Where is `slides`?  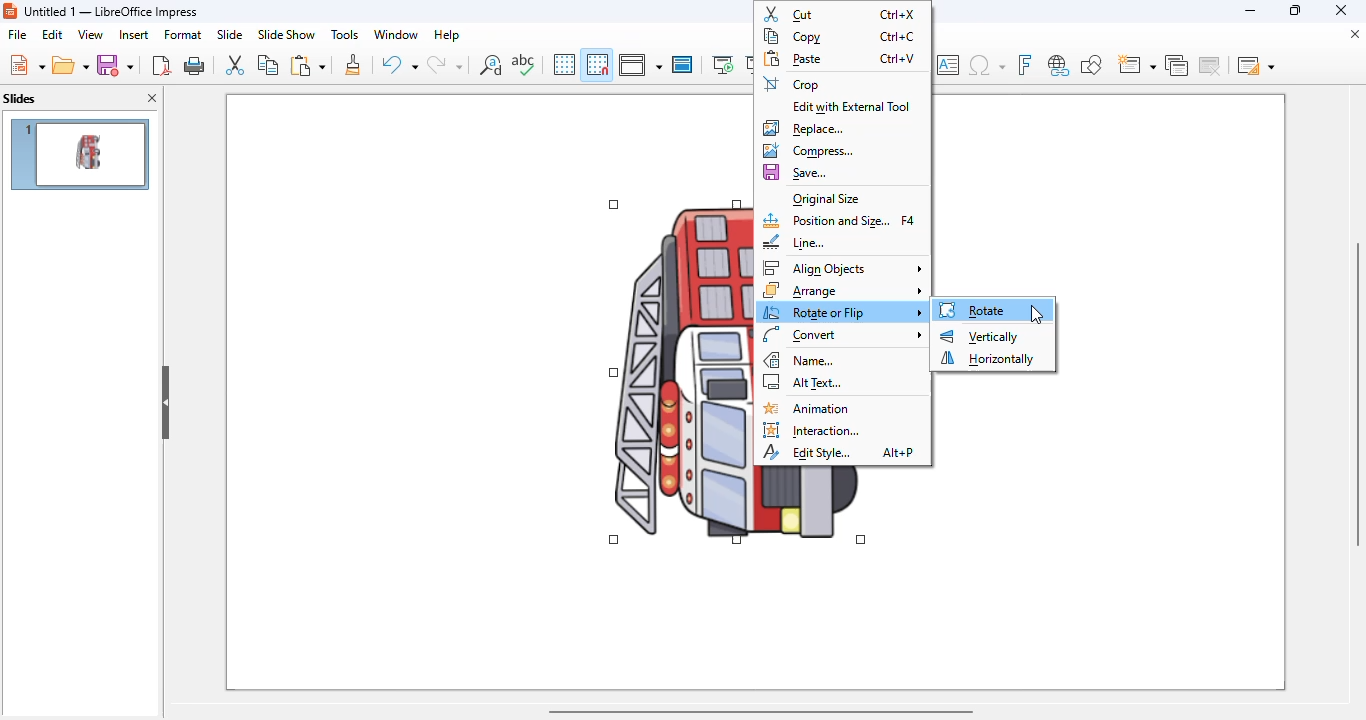
slides is located at coordinates (20, 99).